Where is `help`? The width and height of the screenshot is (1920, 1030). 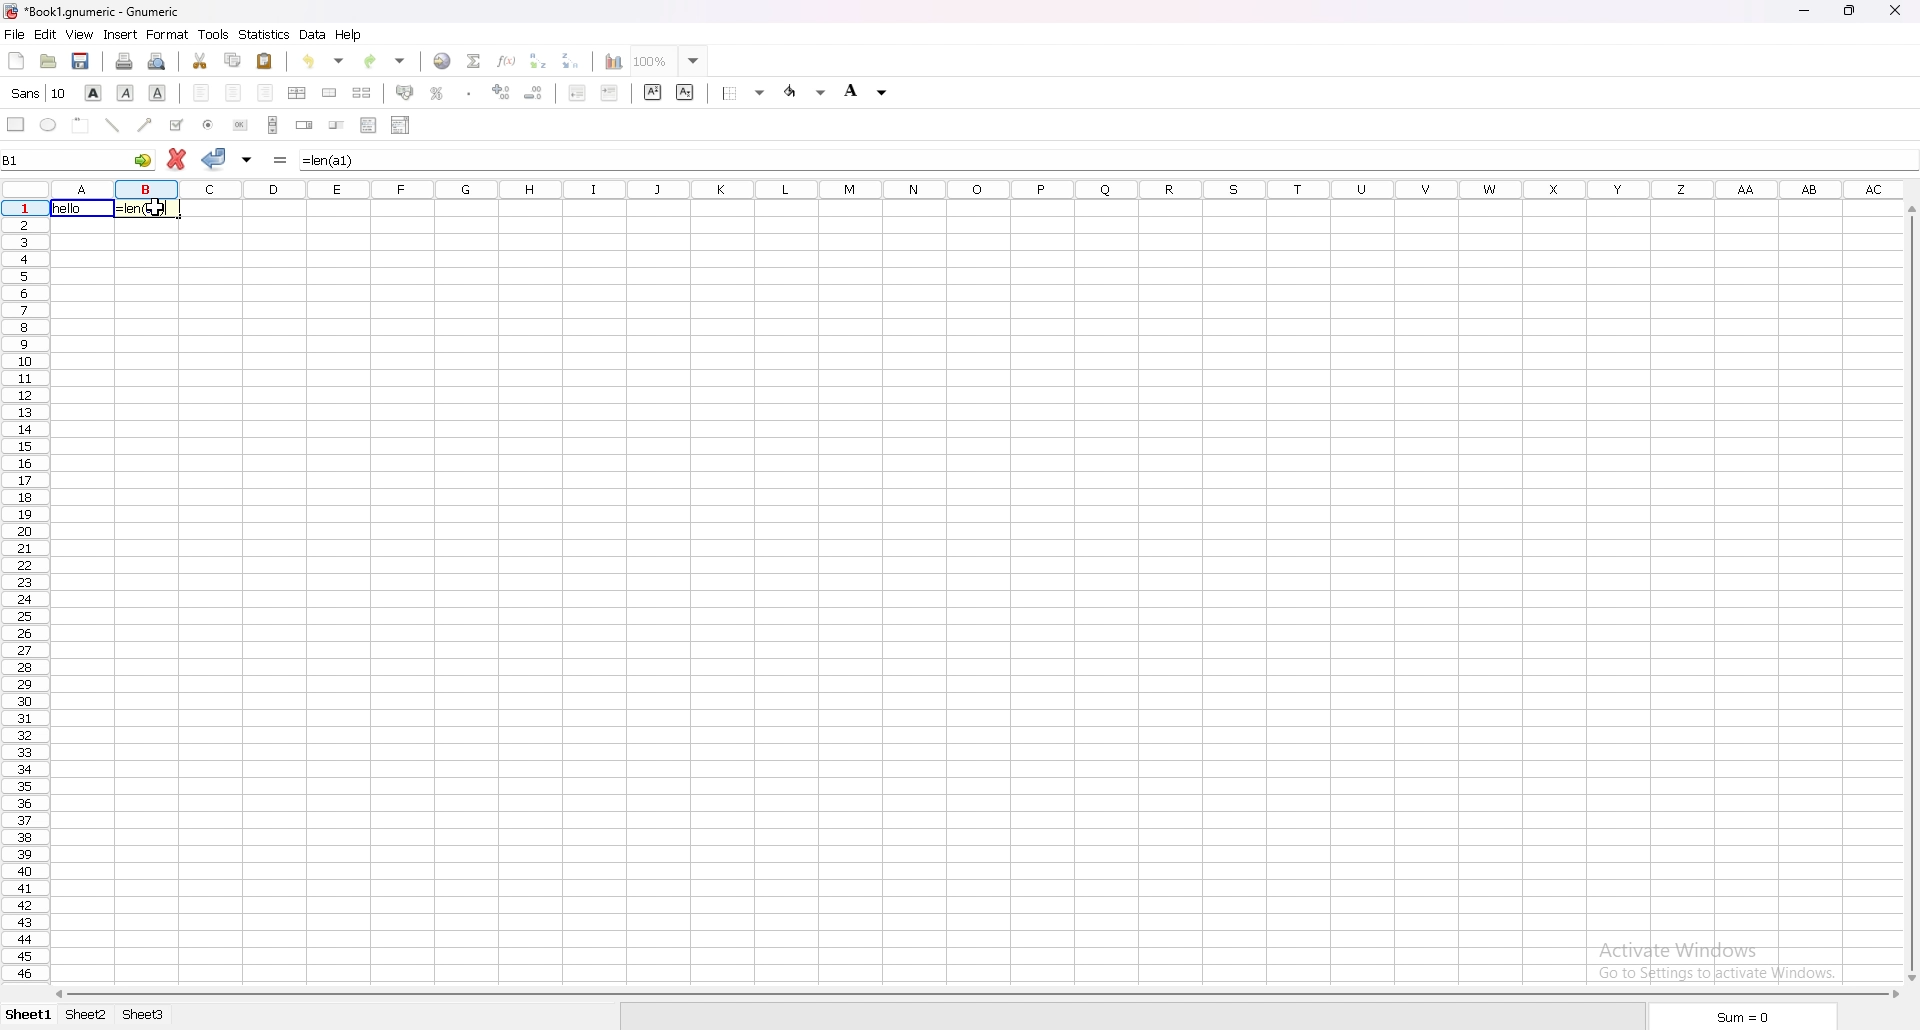 help is located at coordinates (349, 34).